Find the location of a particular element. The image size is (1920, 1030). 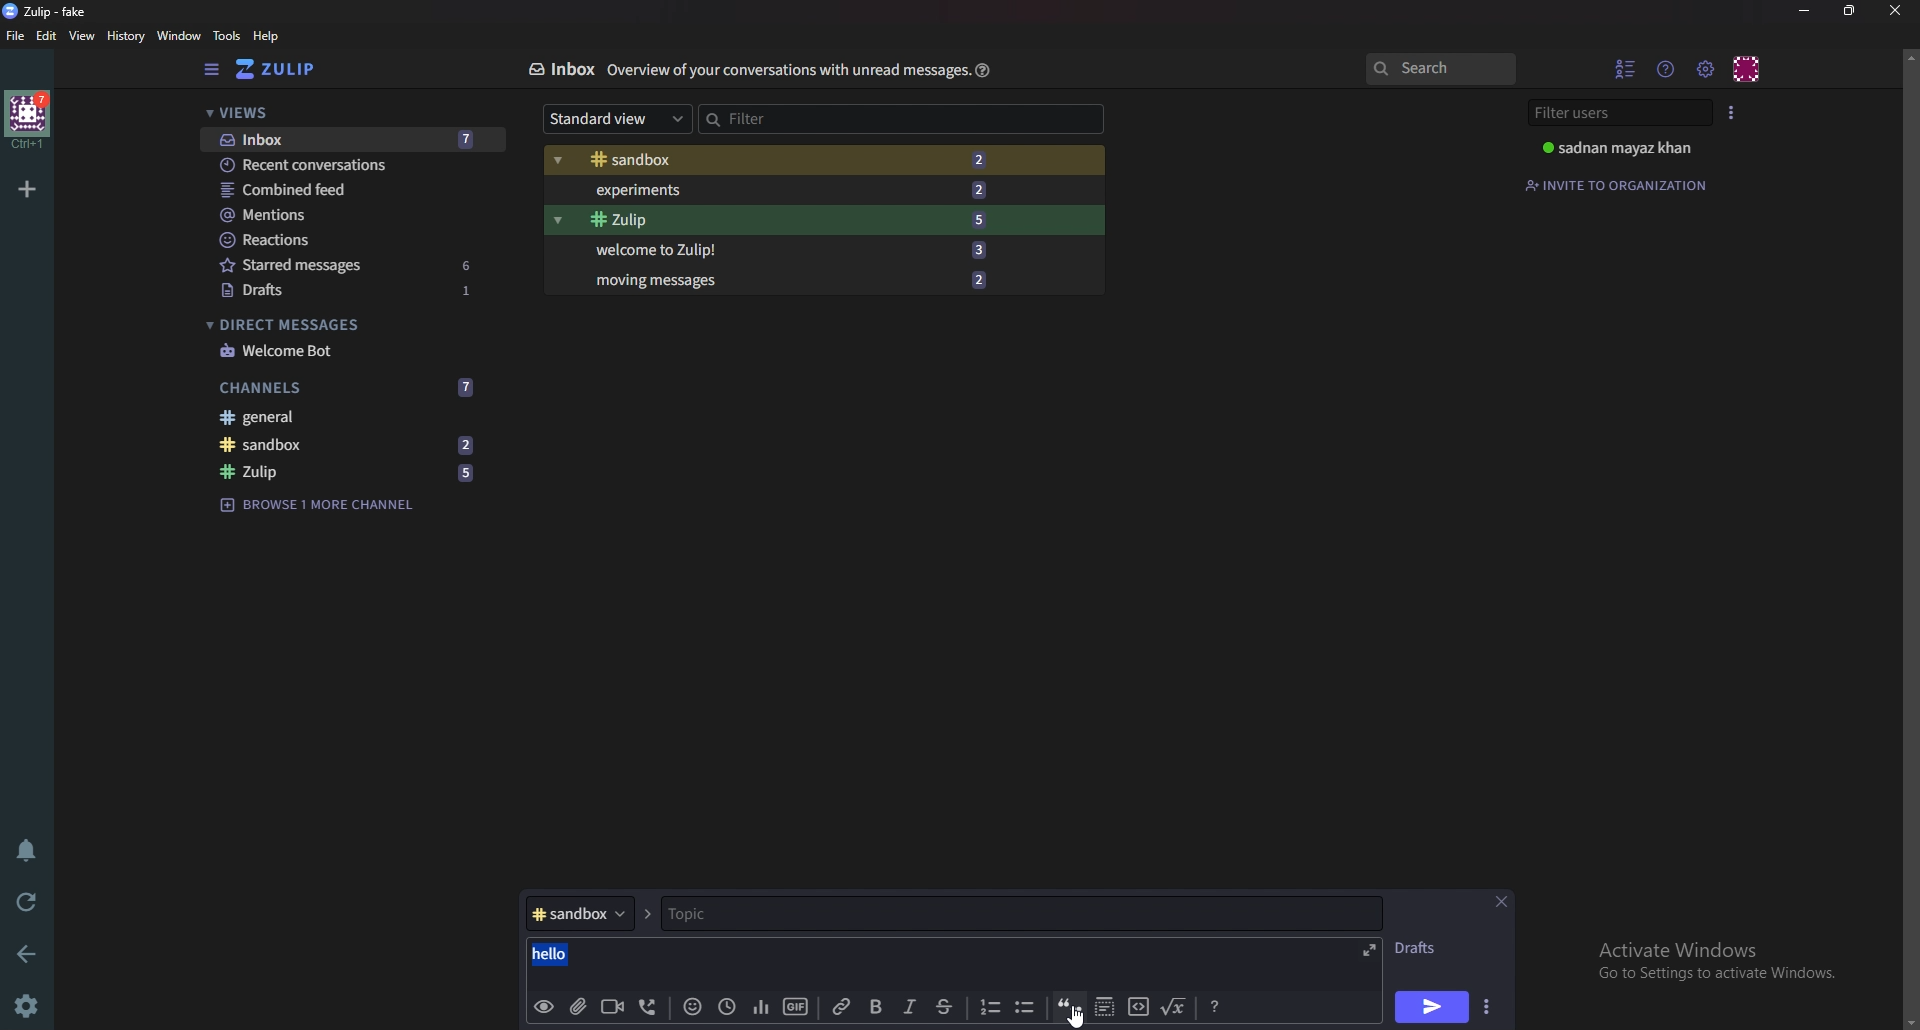

Resize is located at coordinates (1849, 10).